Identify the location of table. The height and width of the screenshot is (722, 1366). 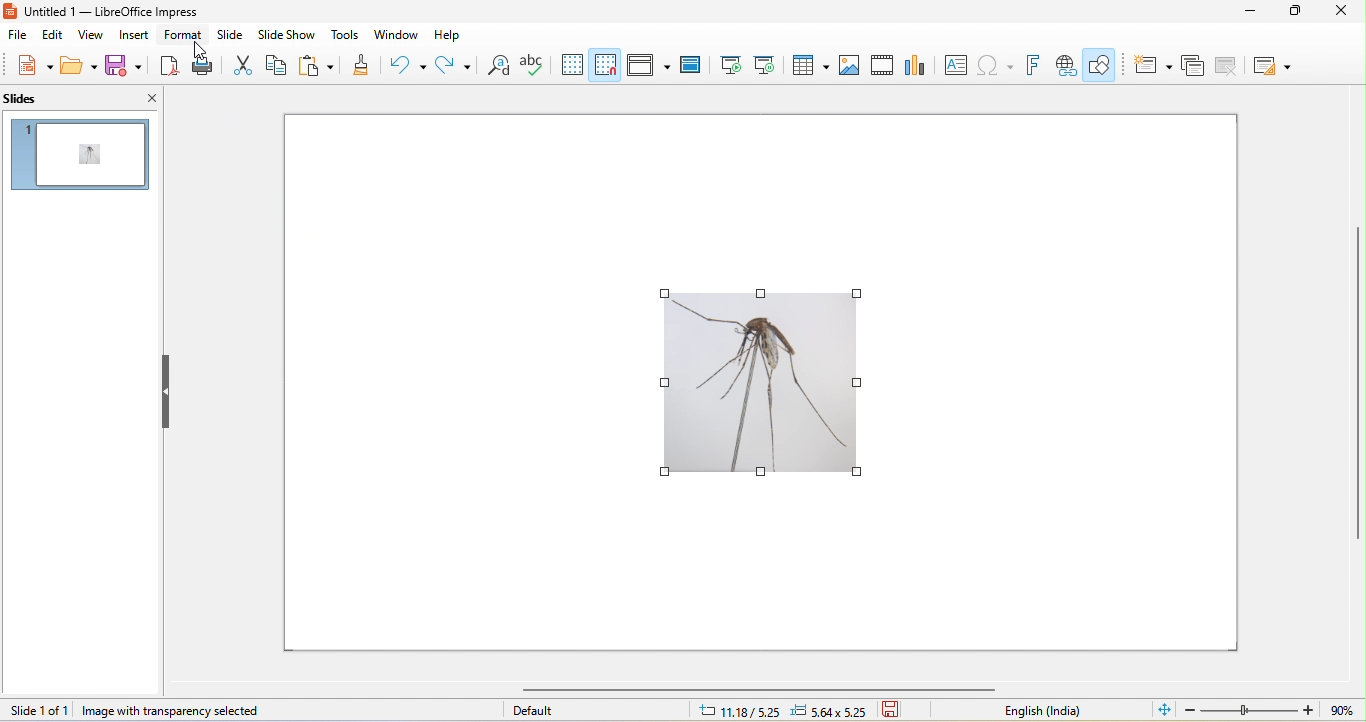
(809, 64).